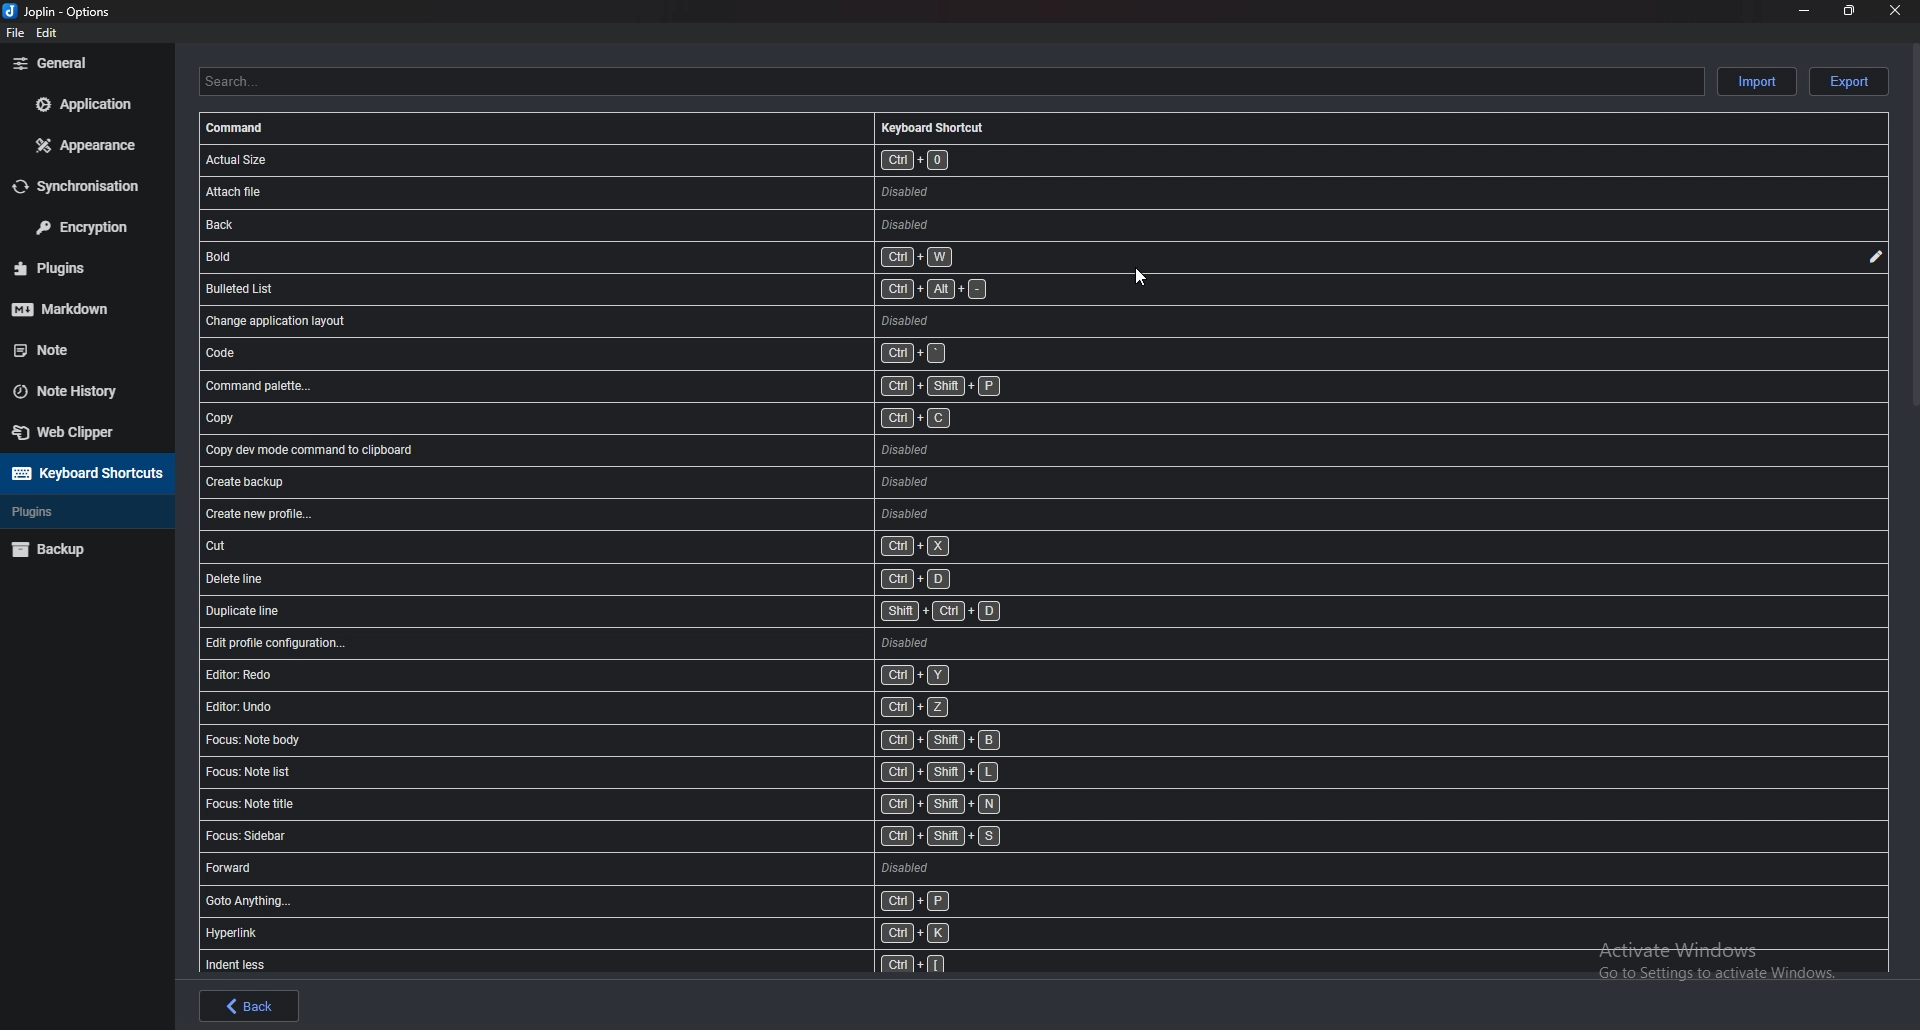 This screenshot has height=1030, width=1920. I want to click on shortcut, so click(609, 354).